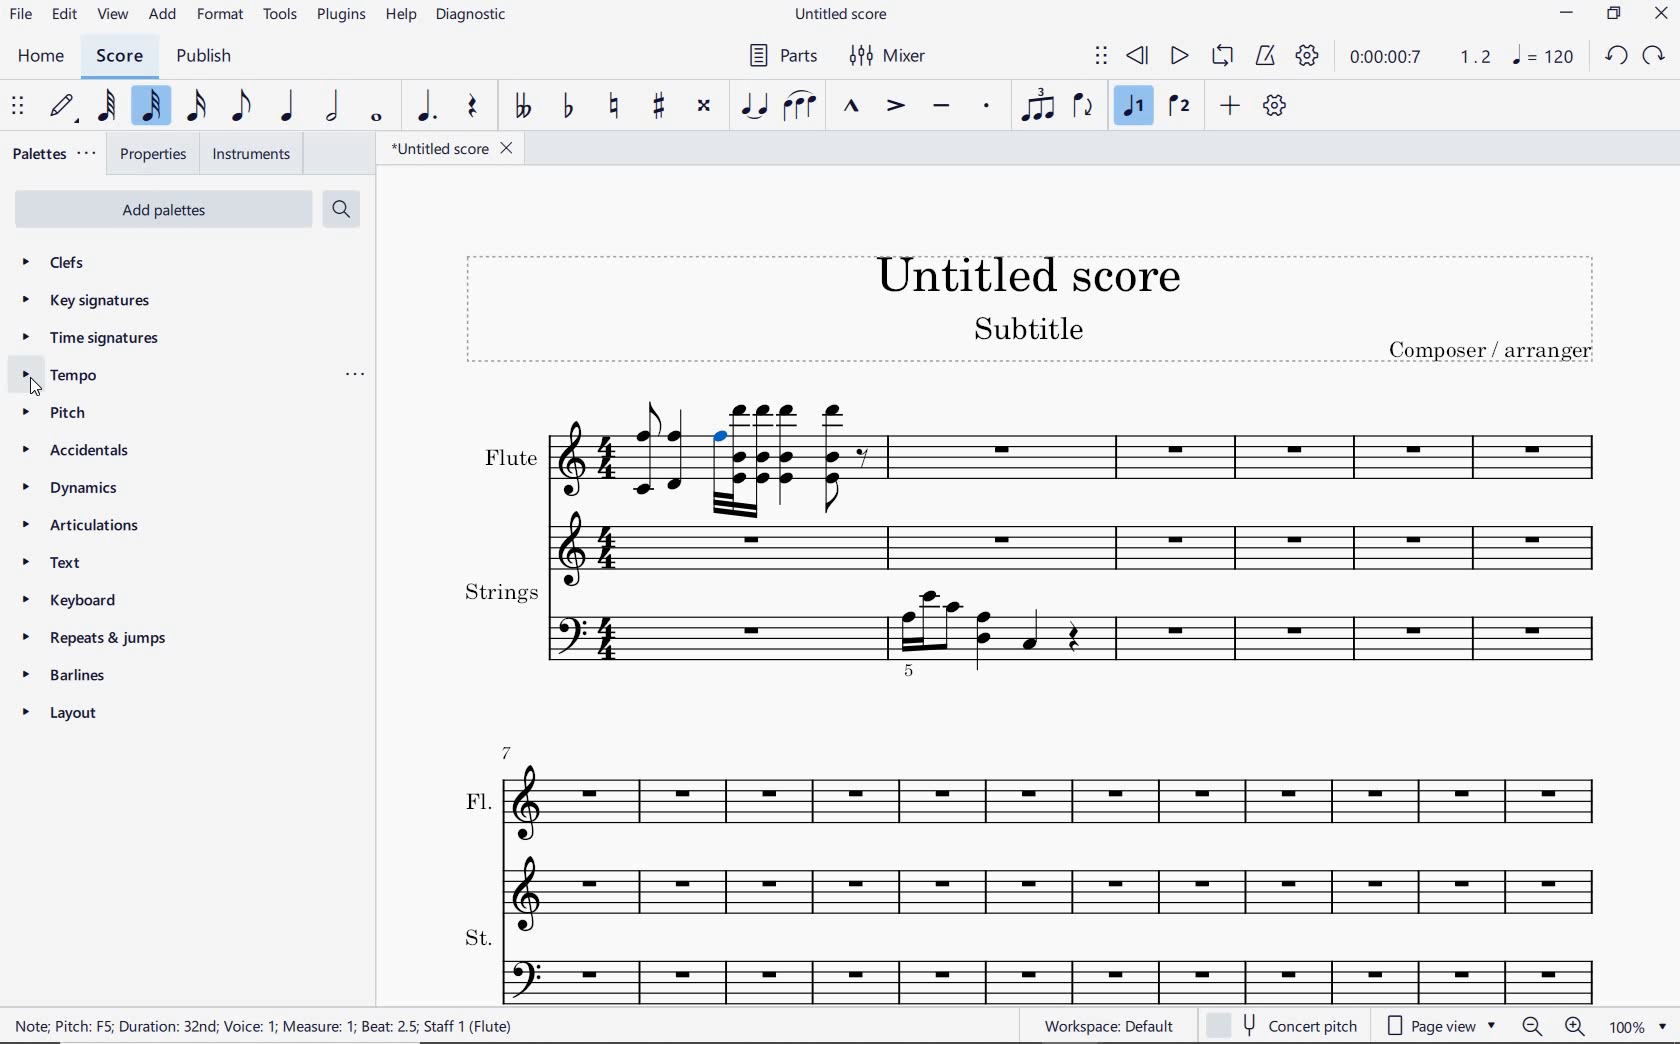  Describe the element at coordinates (63, 106) in the screenshot. I see `DEFAULT (STEP TIME)` at that location.